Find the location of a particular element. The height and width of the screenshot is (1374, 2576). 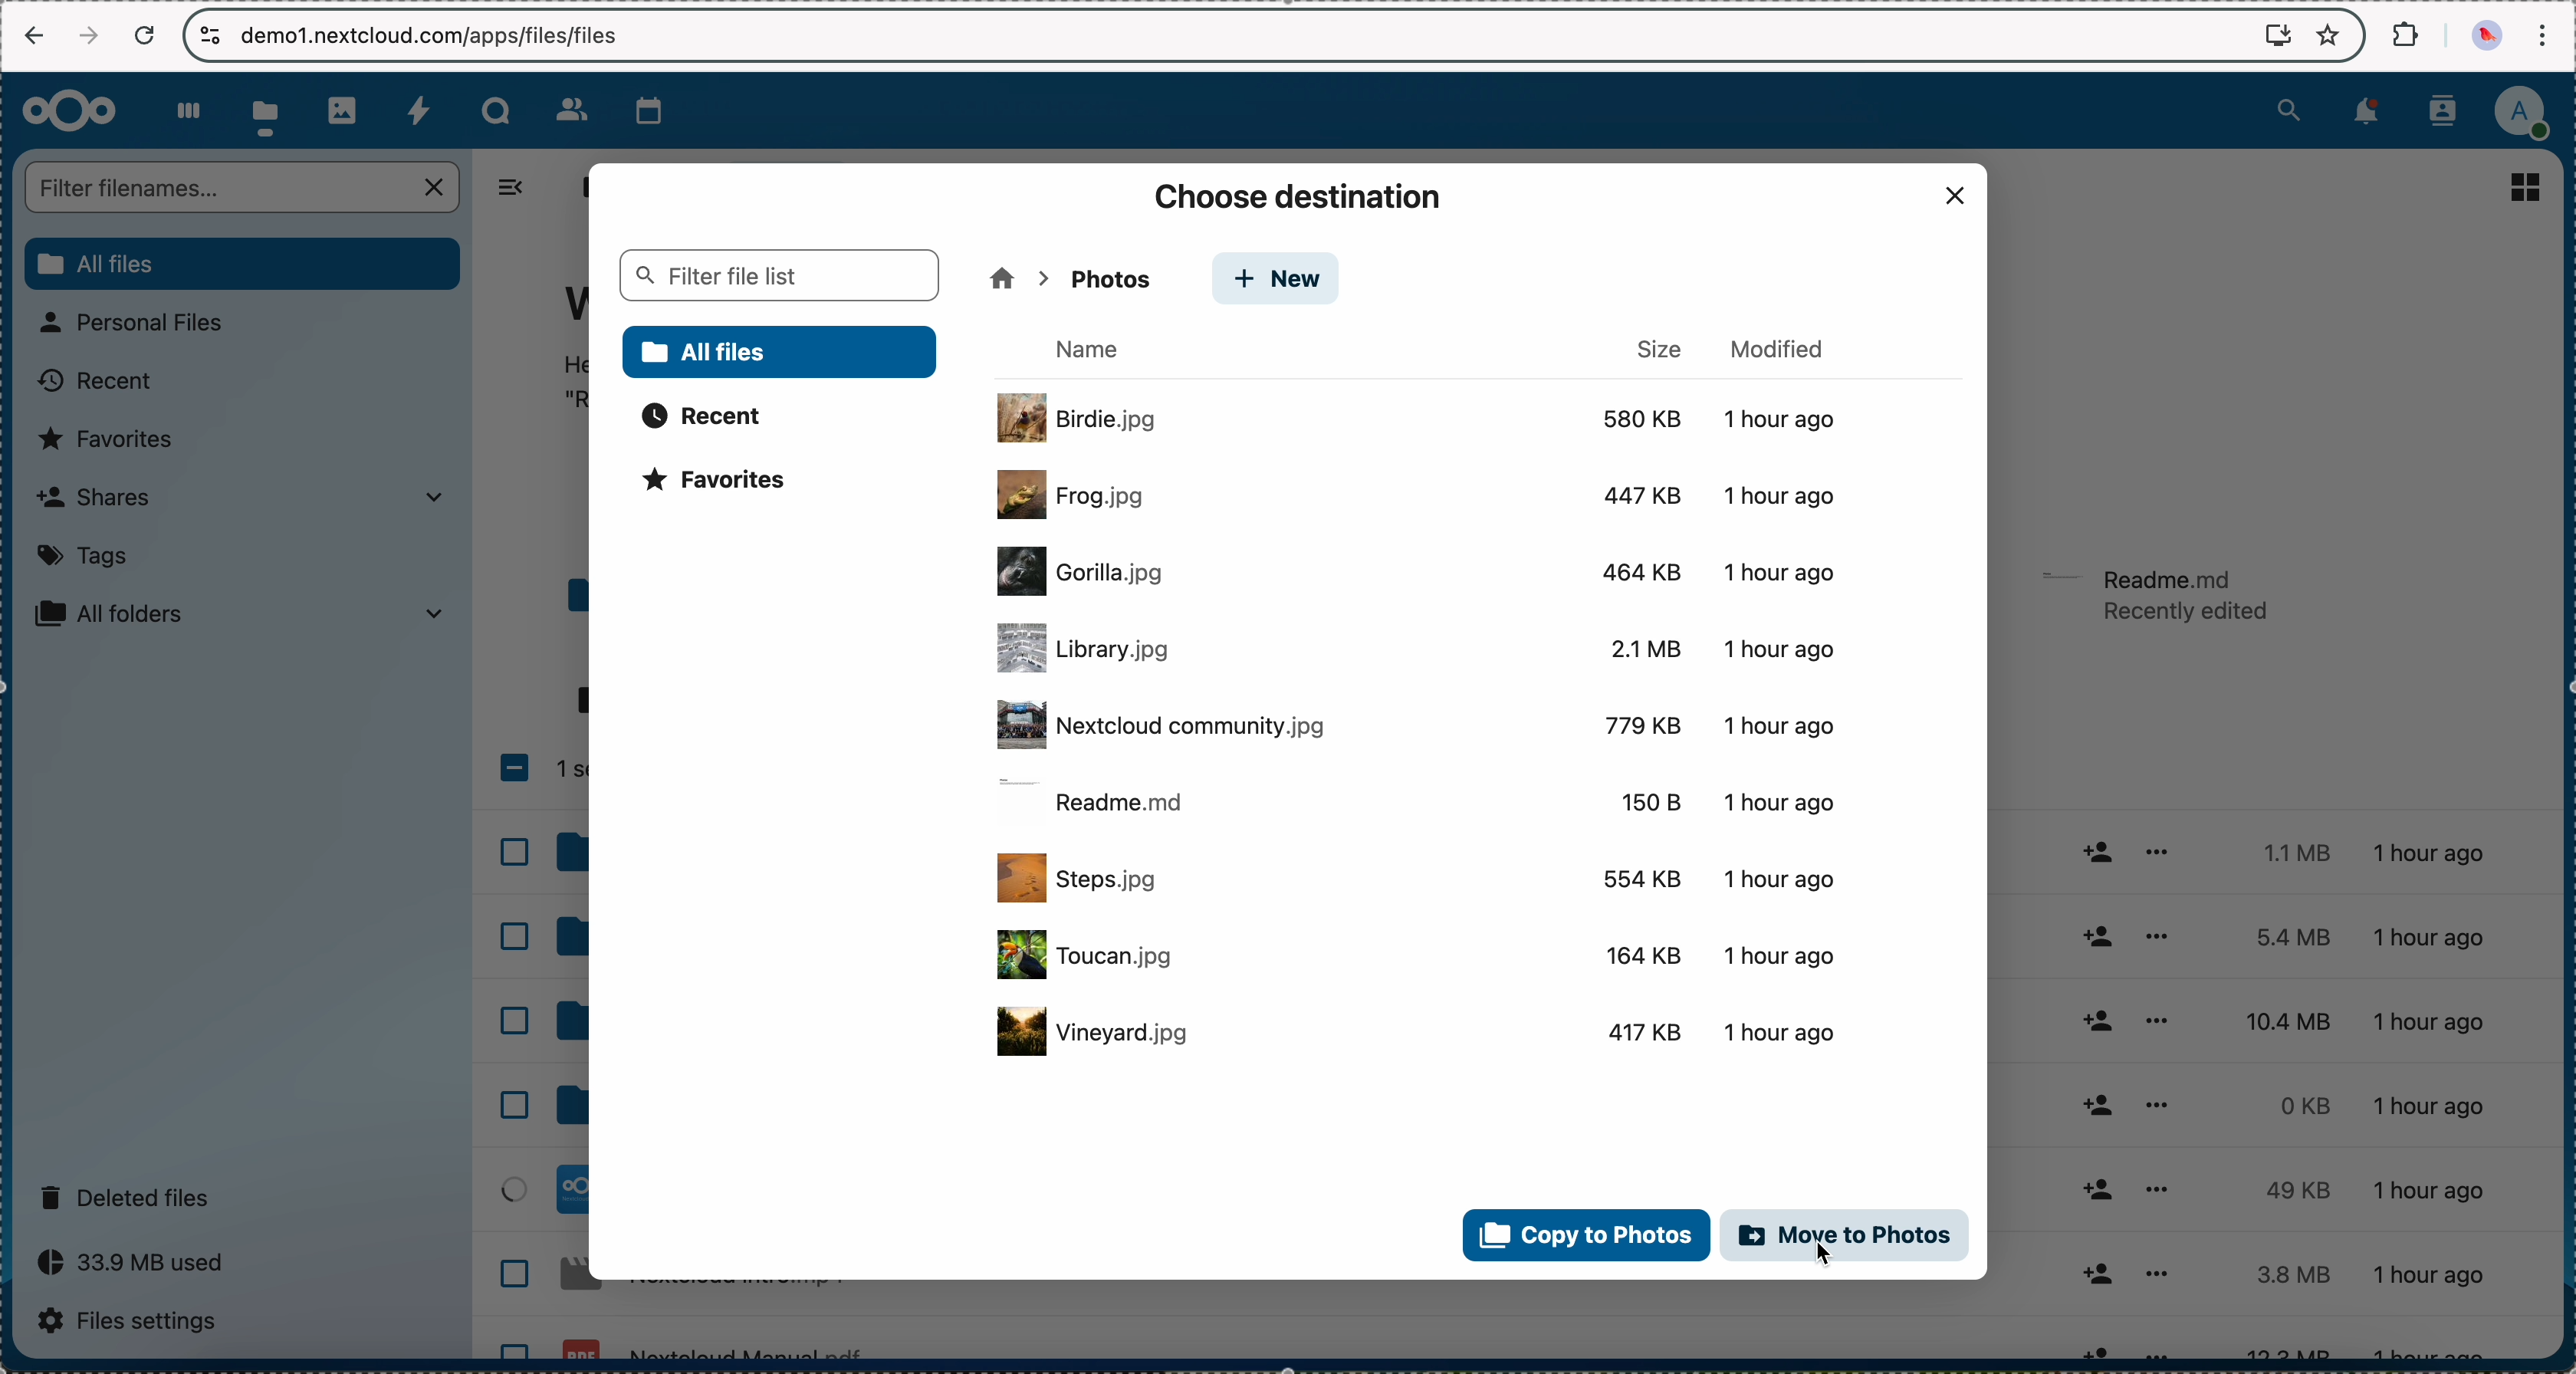

search is located at coordinates (2286, 111).